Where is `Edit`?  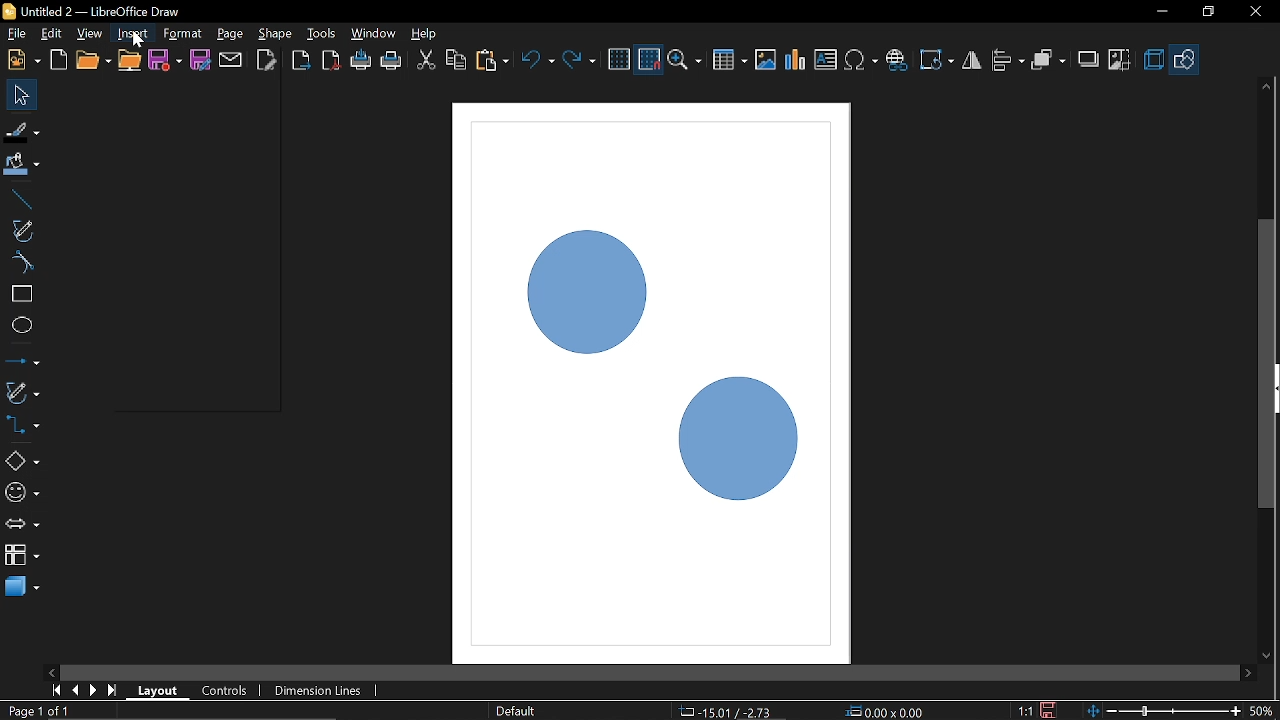
Edit is located at coordinates (53, 34).